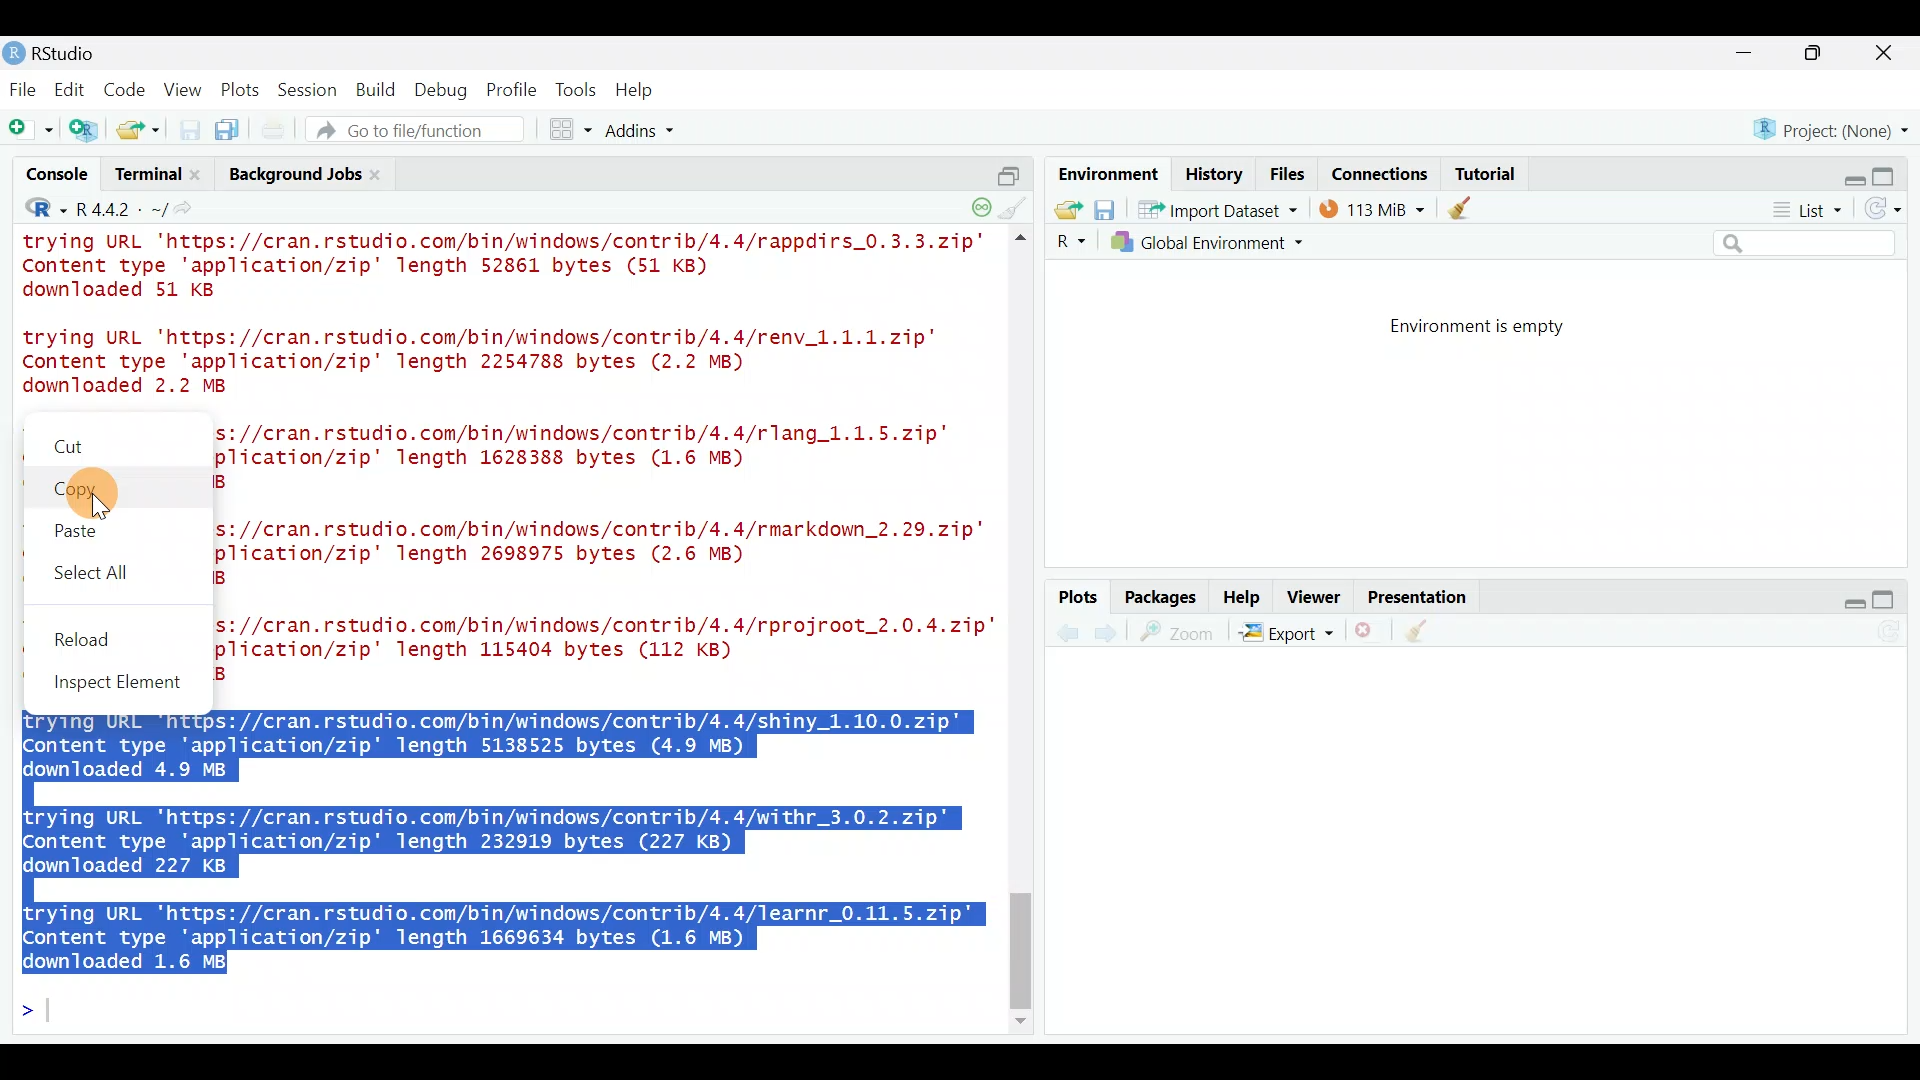 The image size is (1920, 1080). What do you see at coordinates (275, 130) in the screenshot?
I see `Print the current file` at bounding box center [275, 130].